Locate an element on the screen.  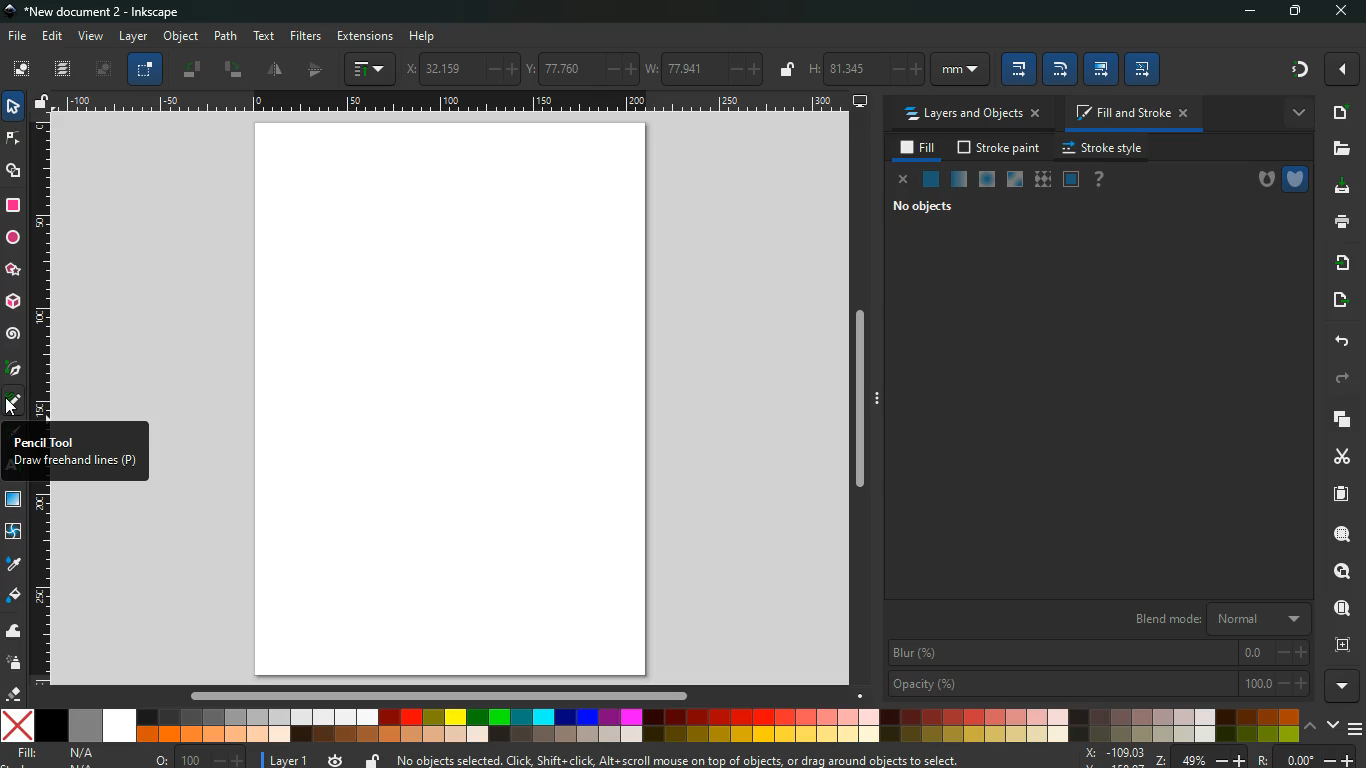
blur is located at coordinates (1098, 651).